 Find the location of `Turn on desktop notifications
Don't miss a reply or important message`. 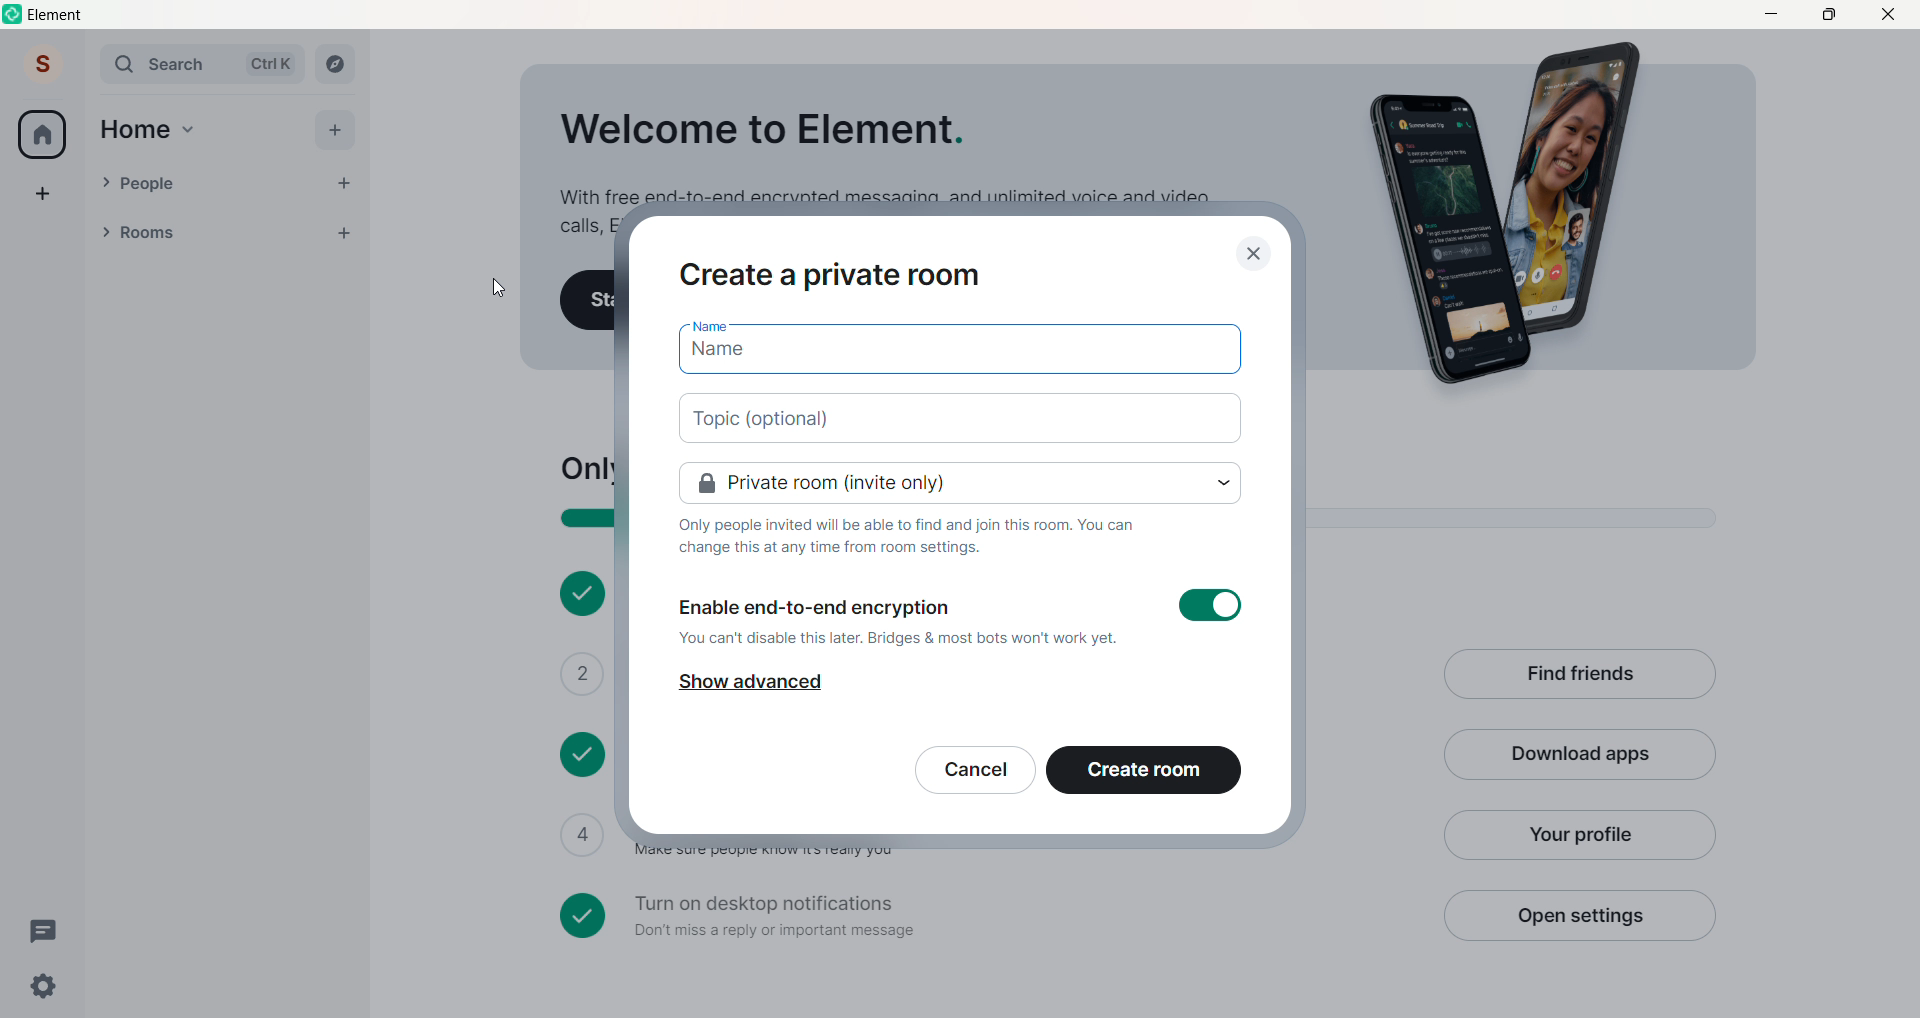

Turn on desktop notifications
Don't miss a reply or important message is located at coordinates (989, 915).